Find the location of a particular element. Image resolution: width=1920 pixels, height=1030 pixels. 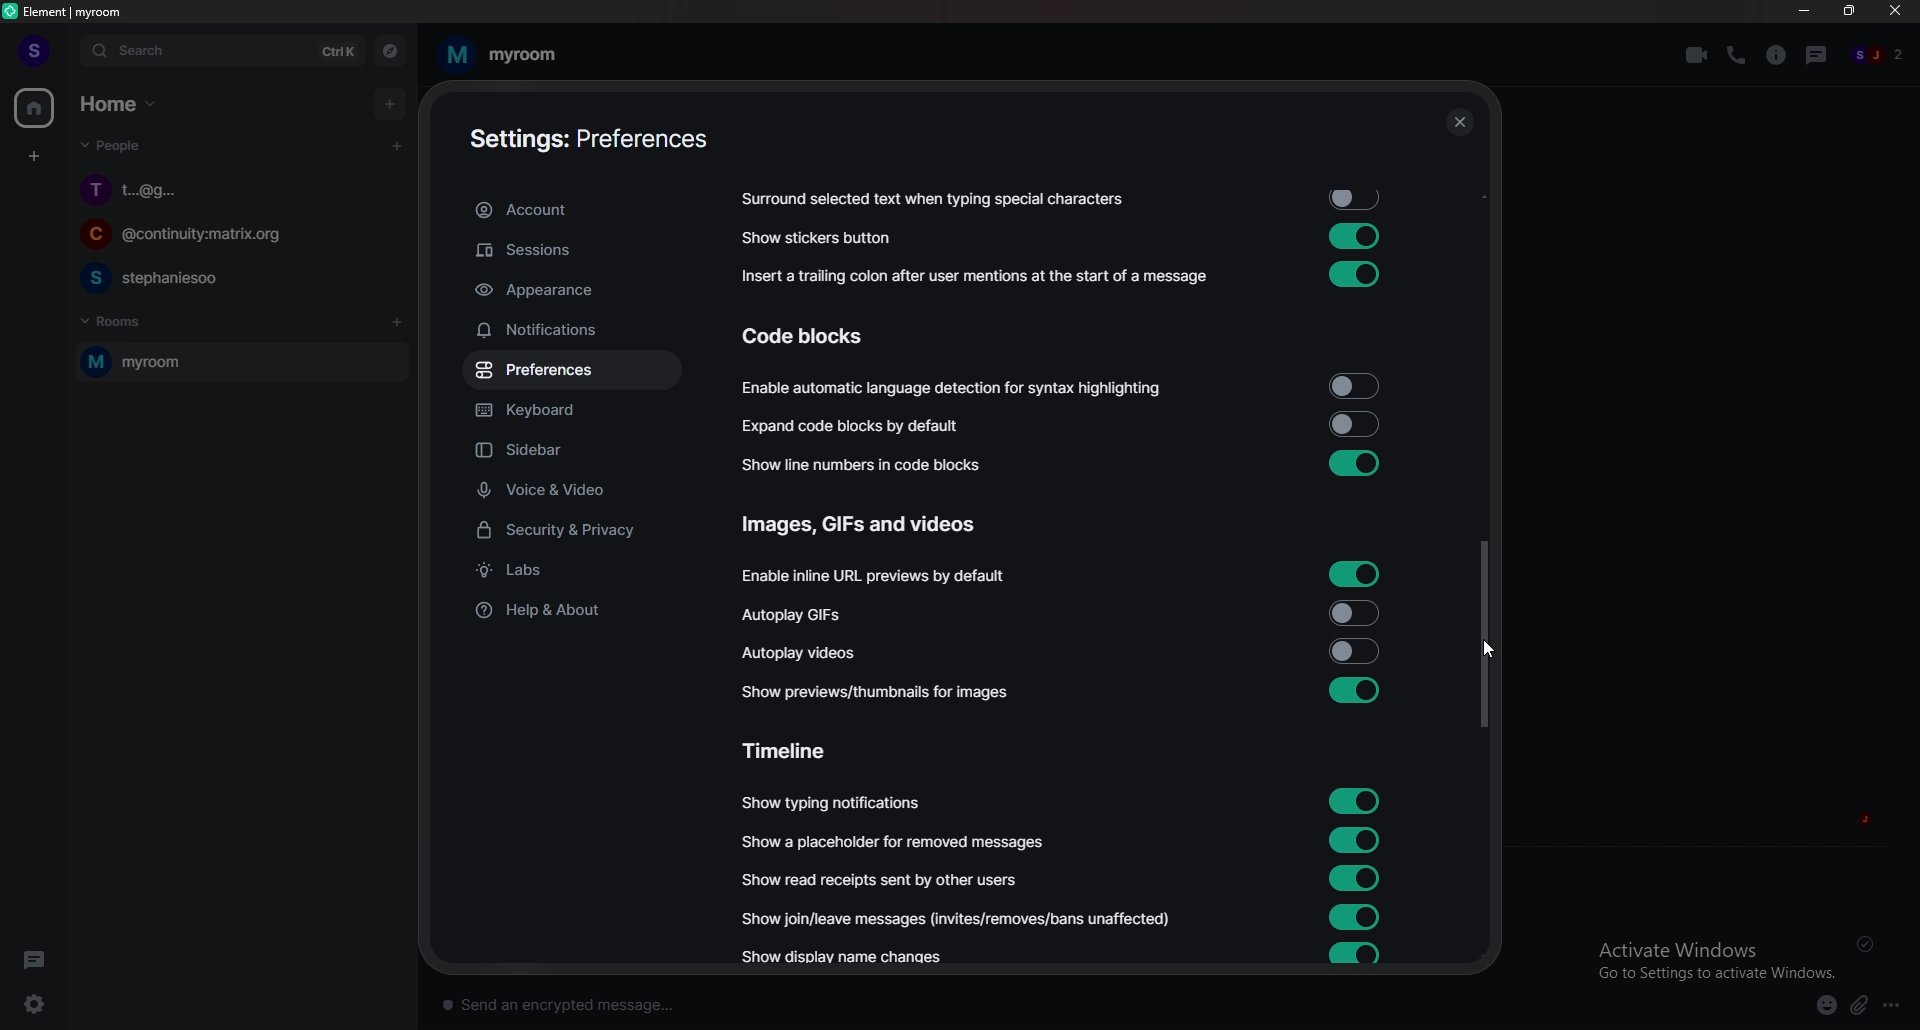

attachments is located at coordinates (1863, 1006).